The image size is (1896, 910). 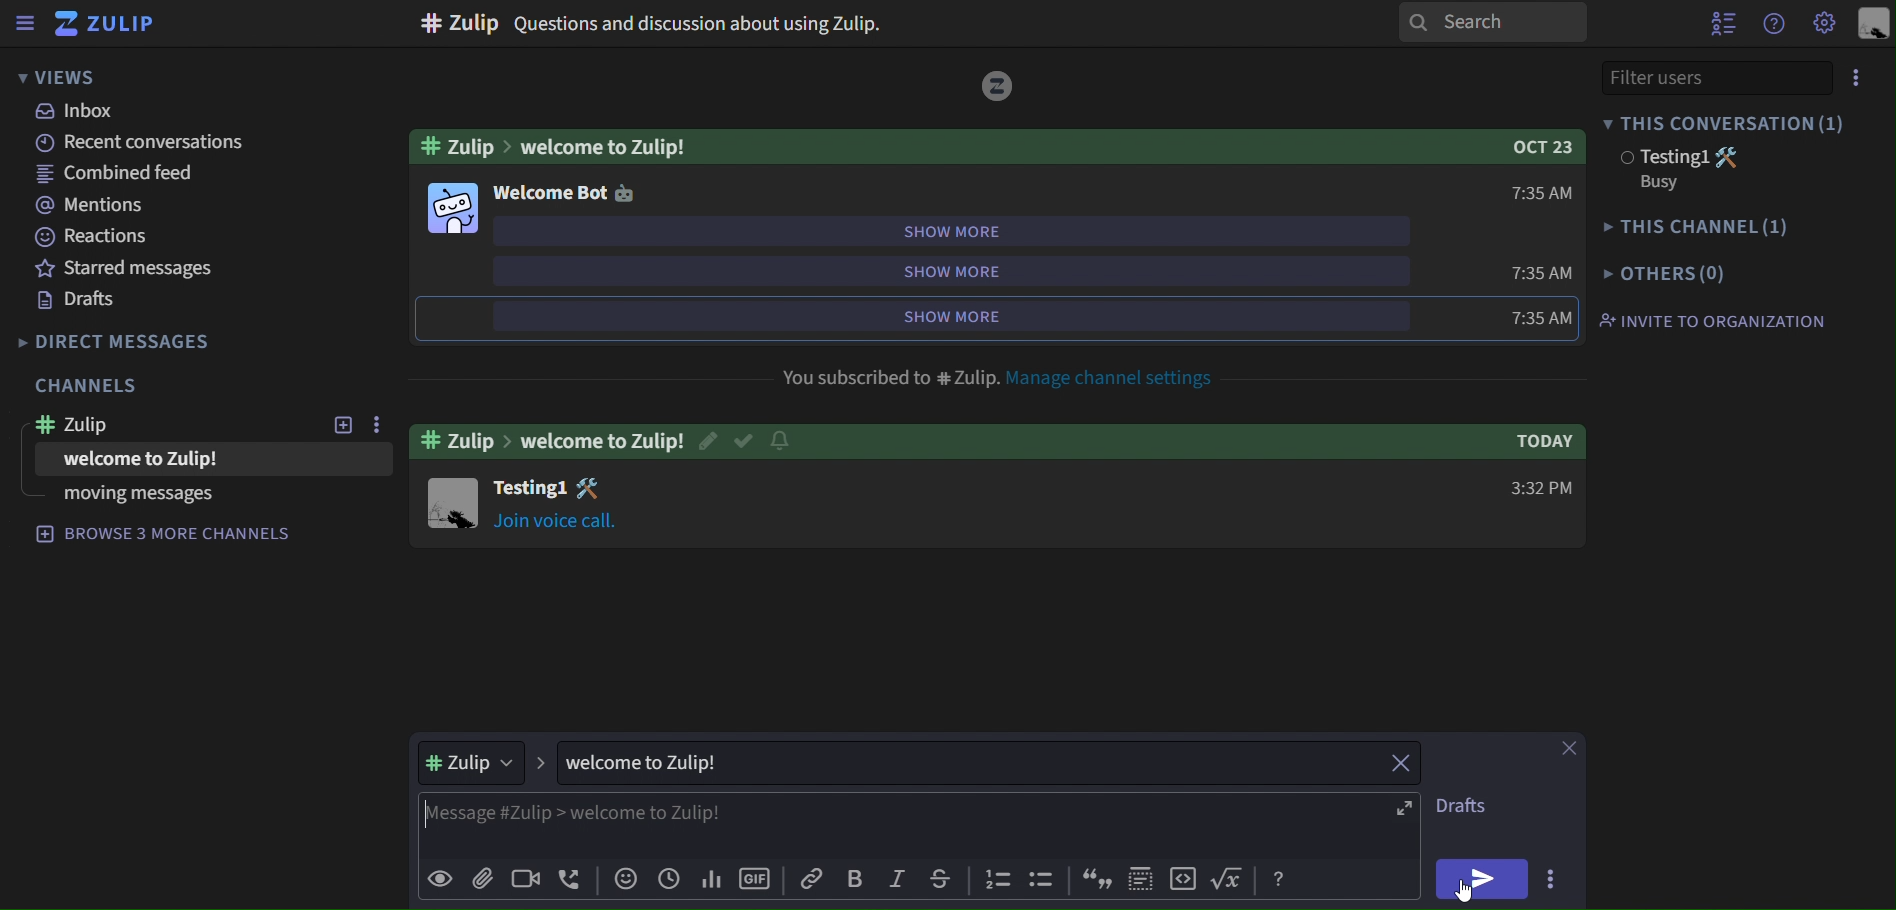 I want to click on Notification, so click(x=789, y=439).